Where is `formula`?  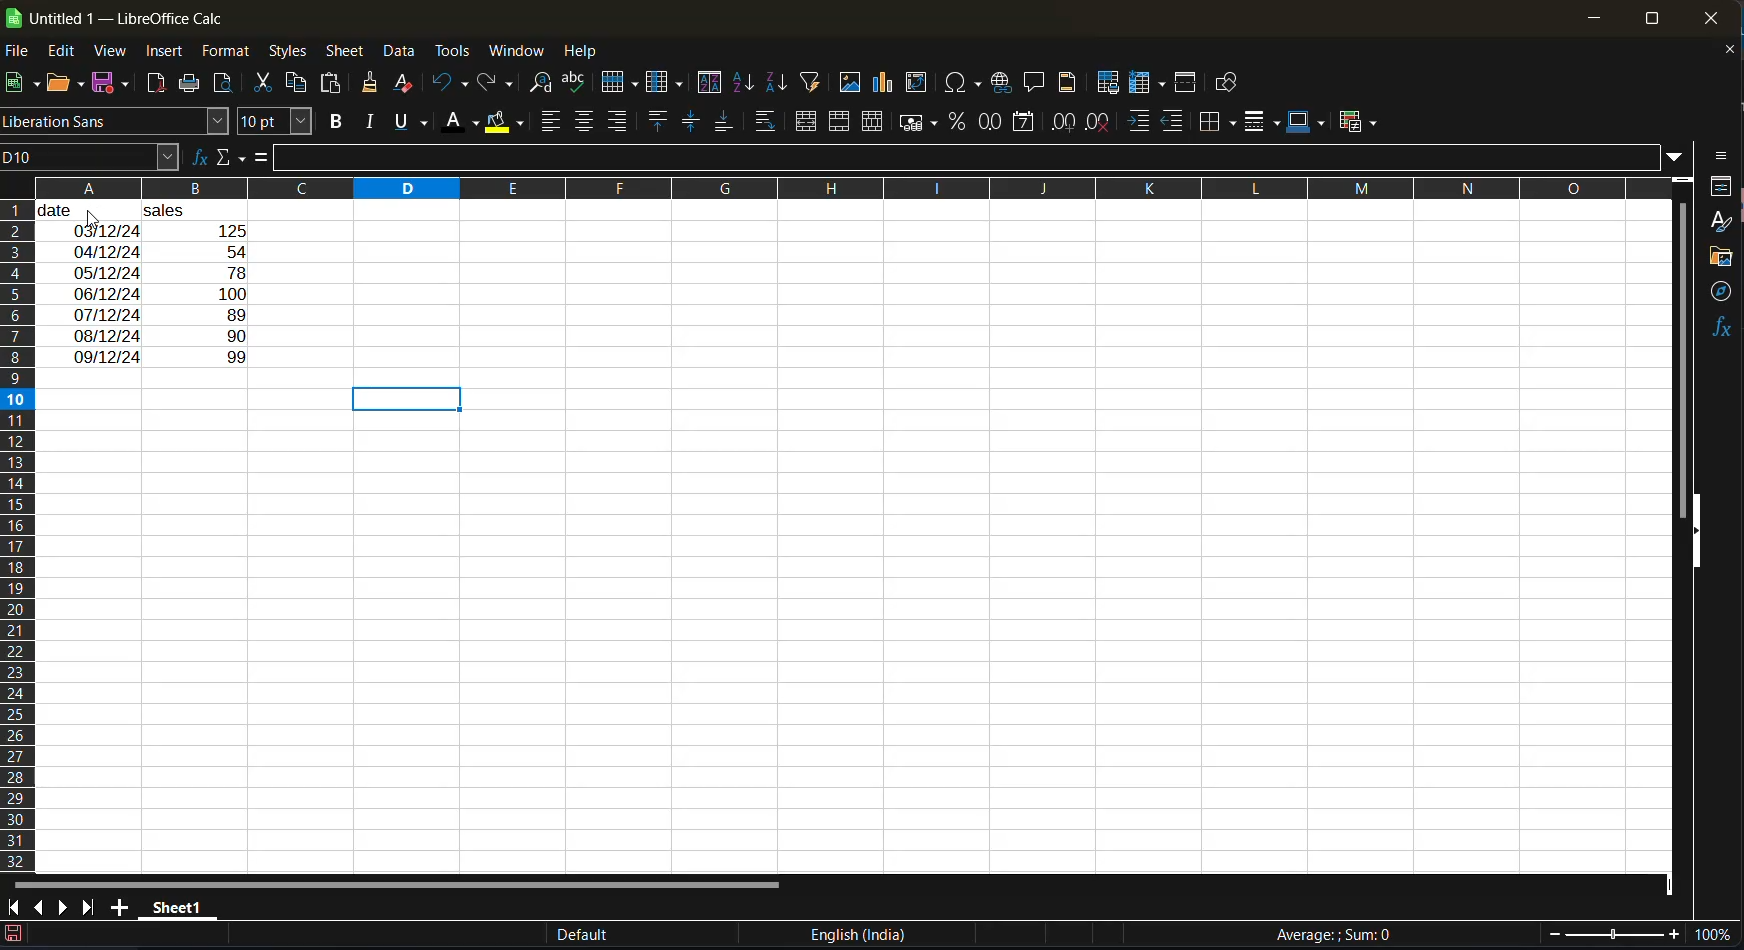
formula is located at coordinates (262, 157).